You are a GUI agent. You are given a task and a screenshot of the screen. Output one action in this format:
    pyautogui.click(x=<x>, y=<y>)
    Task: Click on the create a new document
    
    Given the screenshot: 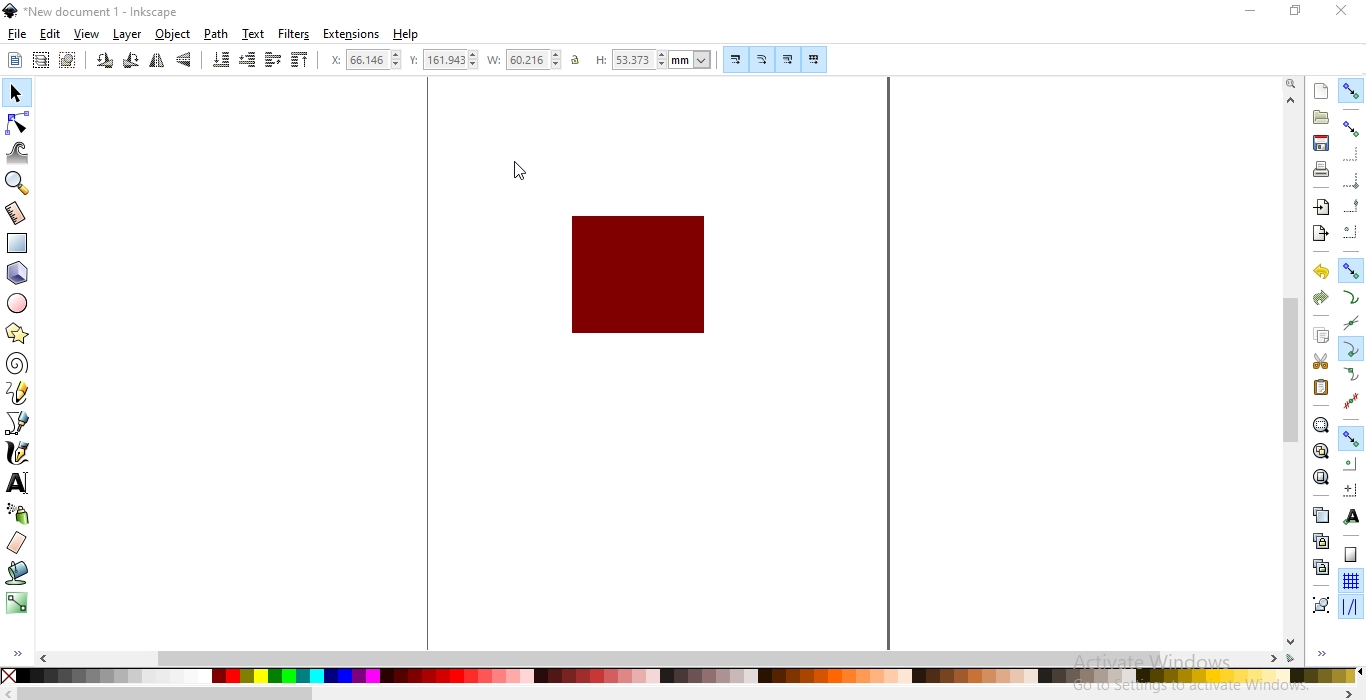 What is the action you would take?
    pyautogui.click(x=1322, y=91)
    